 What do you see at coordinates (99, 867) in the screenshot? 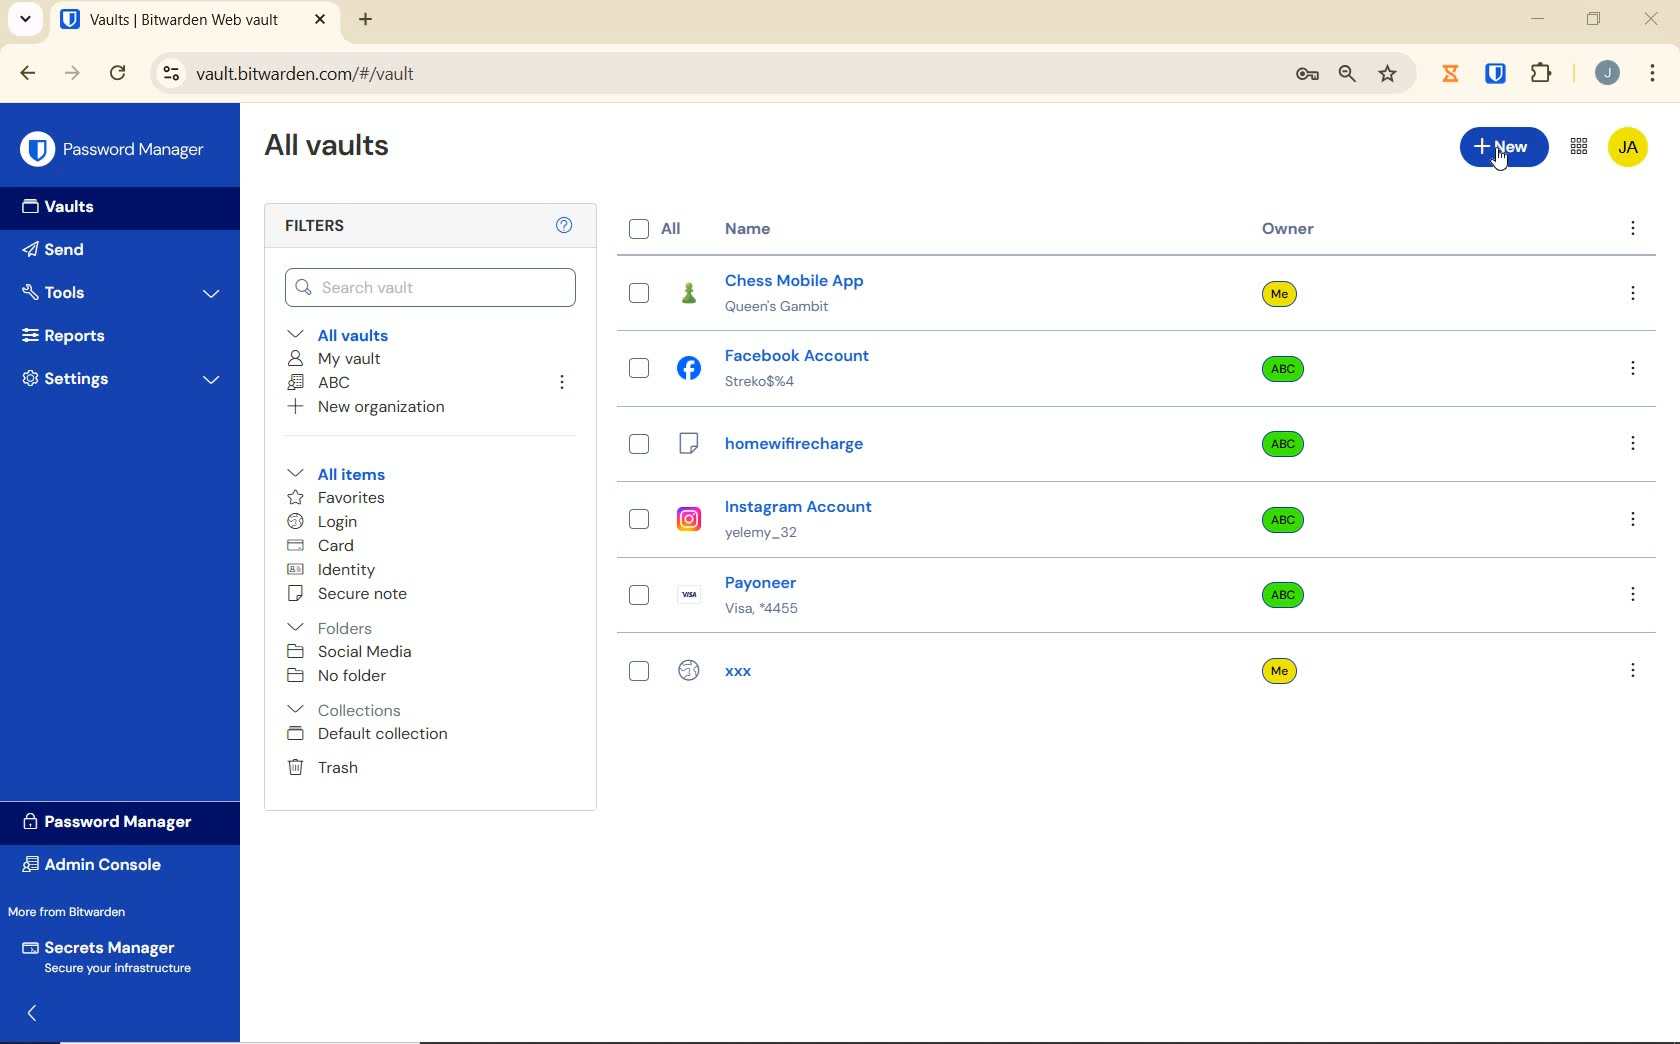
I see `Admin Console` at bounding box center [99, 867].